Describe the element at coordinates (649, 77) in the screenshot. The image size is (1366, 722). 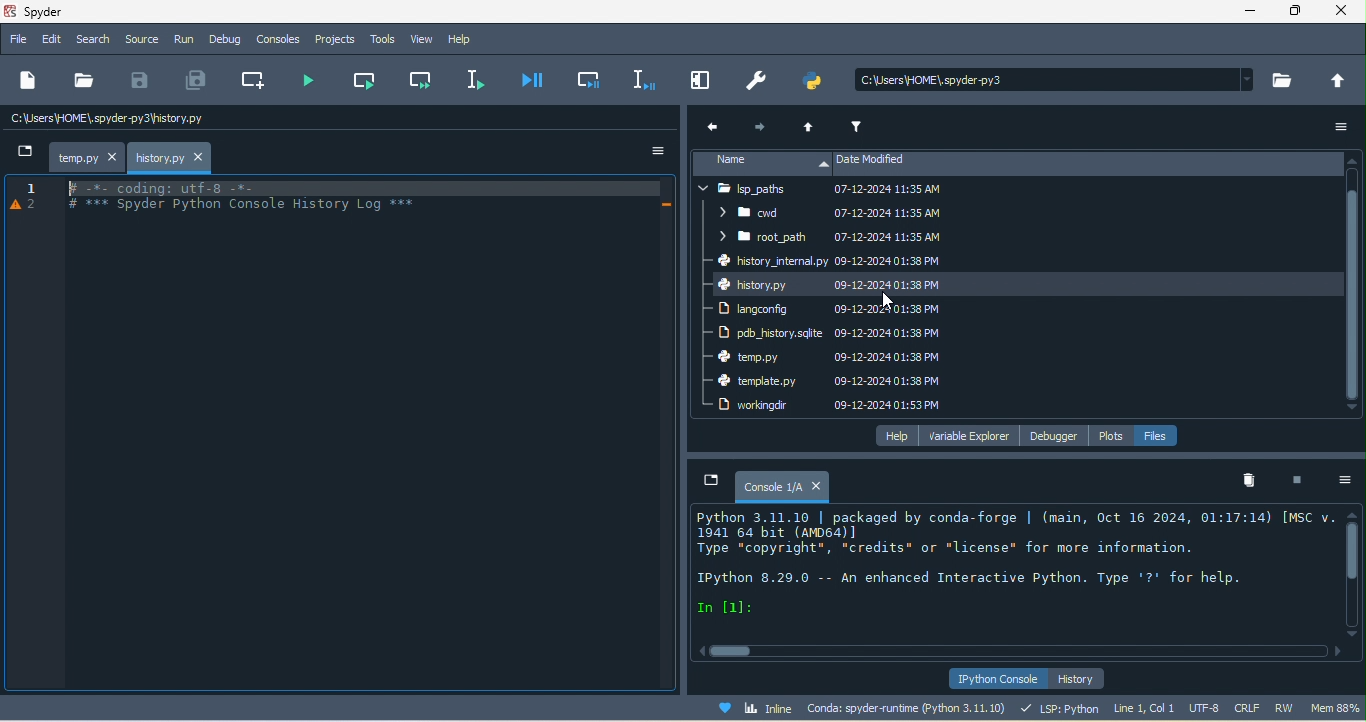
I see `debug selection` at that location.